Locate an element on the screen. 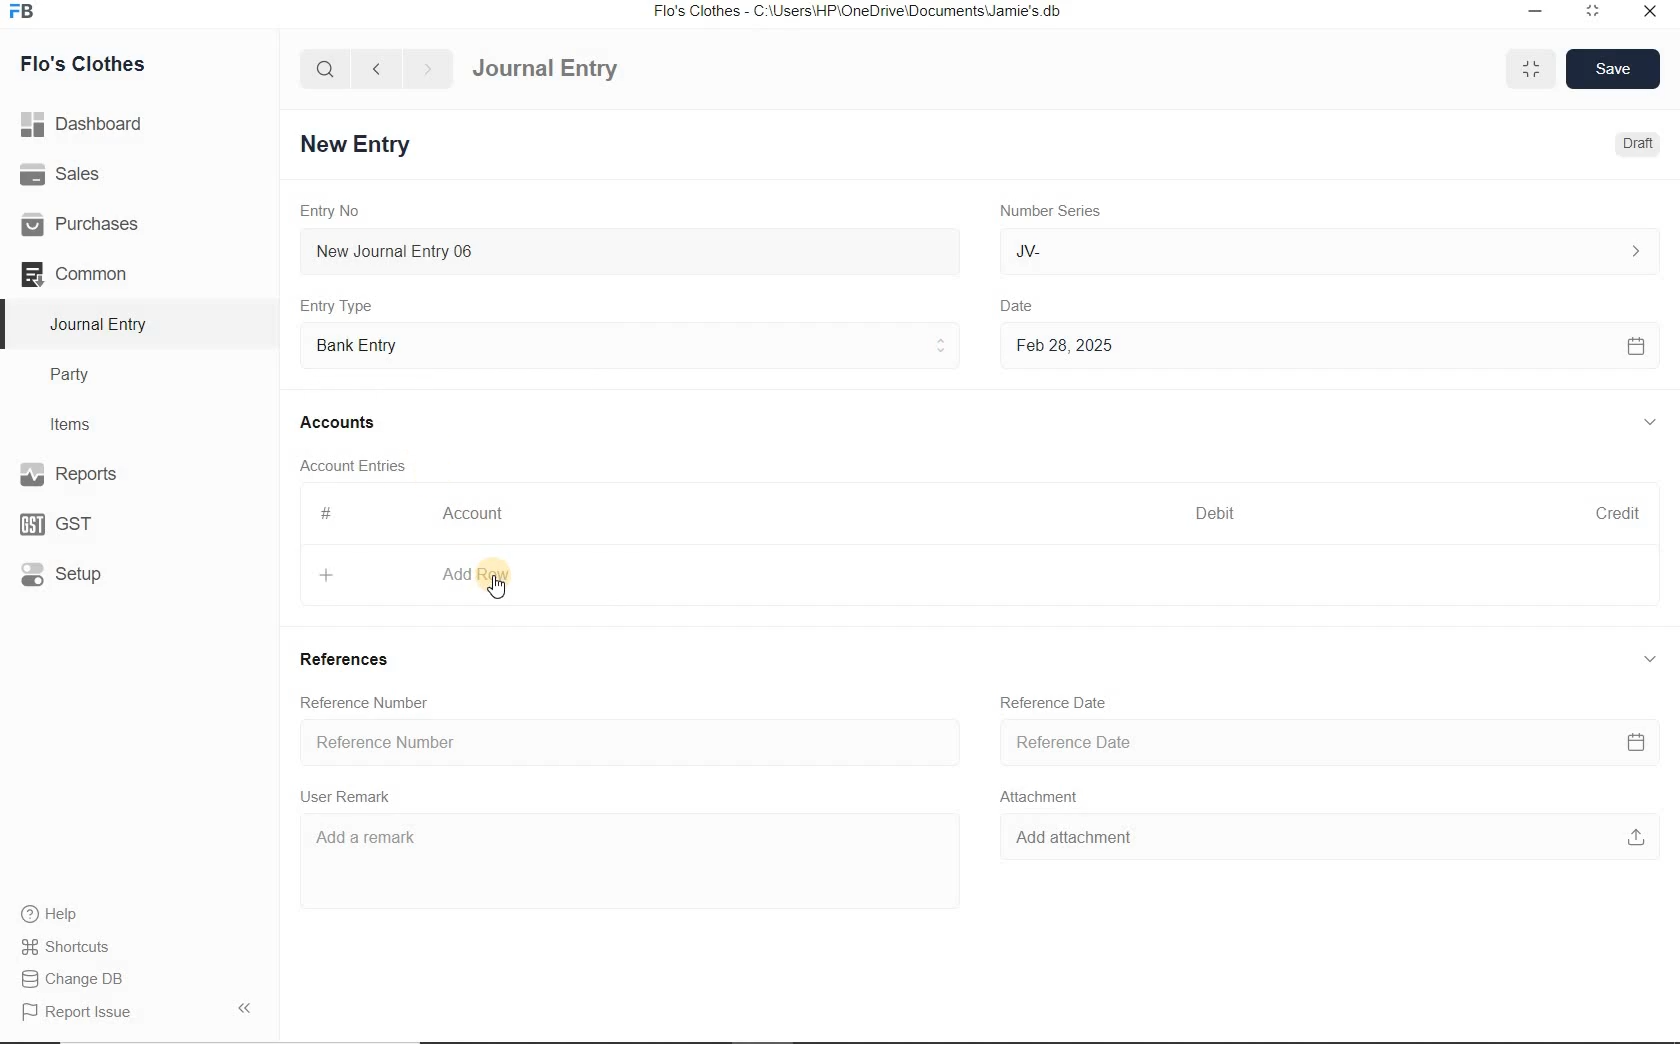  Save is located at coordinates (1614, 67).